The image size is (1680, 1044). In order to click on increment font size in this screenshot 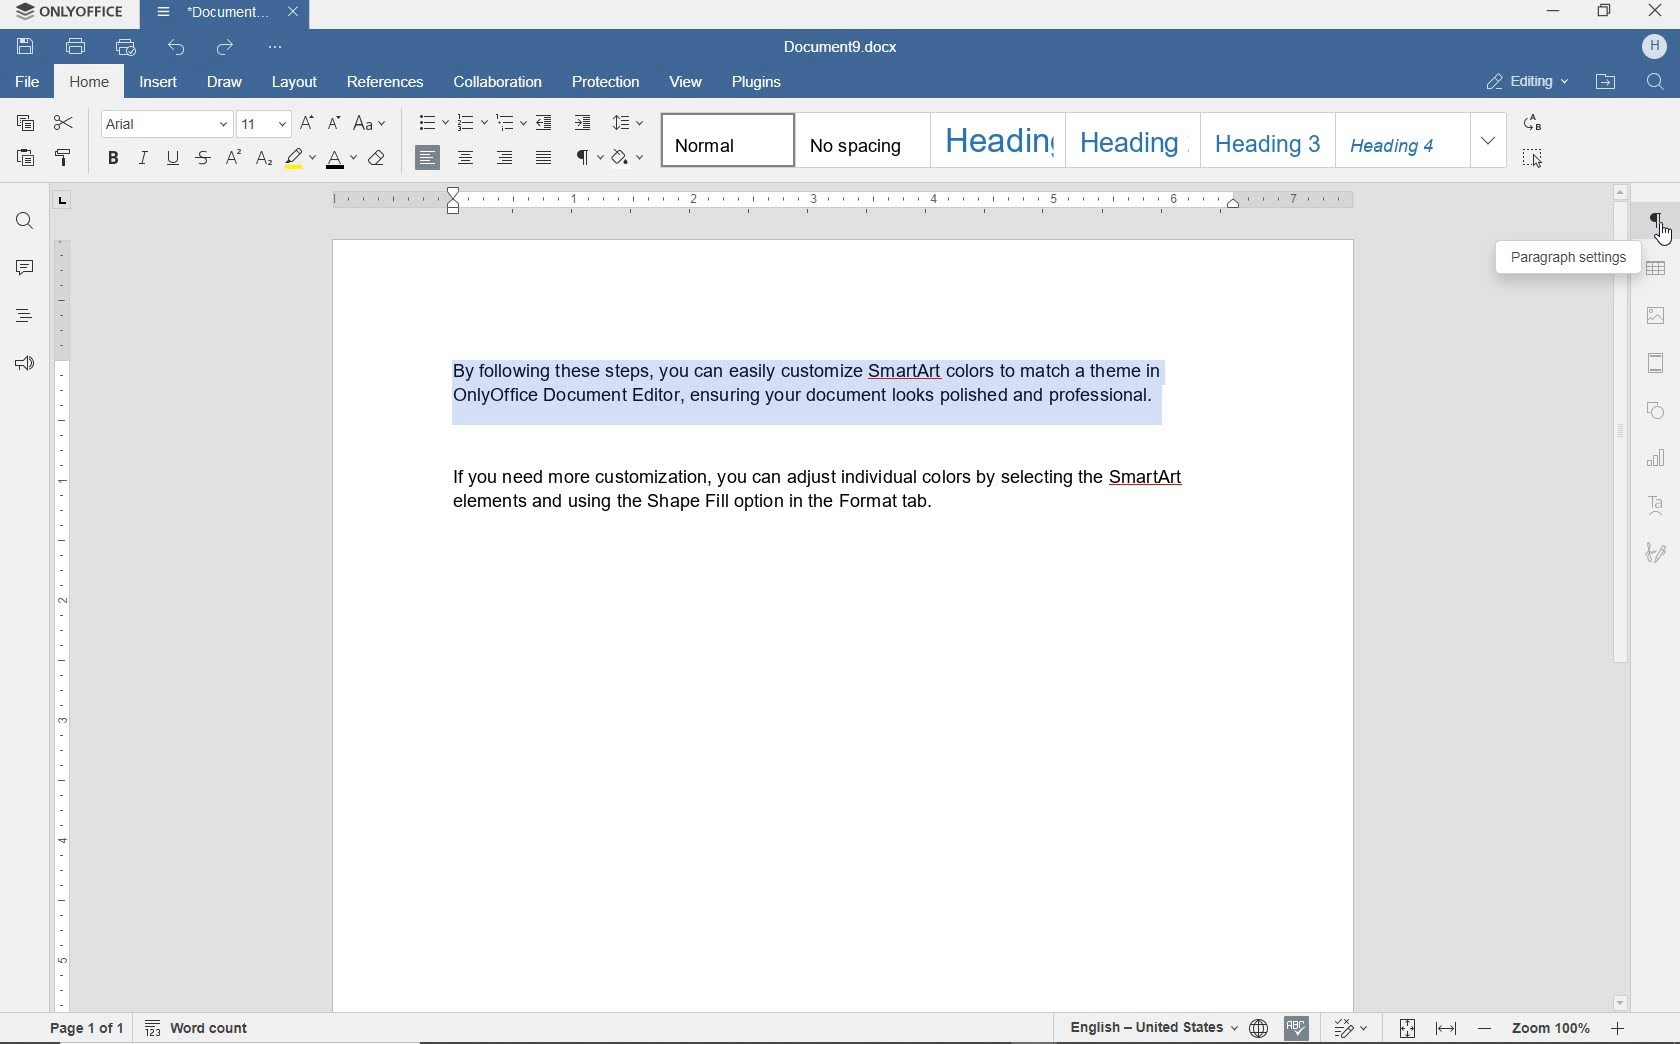, I will do `click(307, 123)`.